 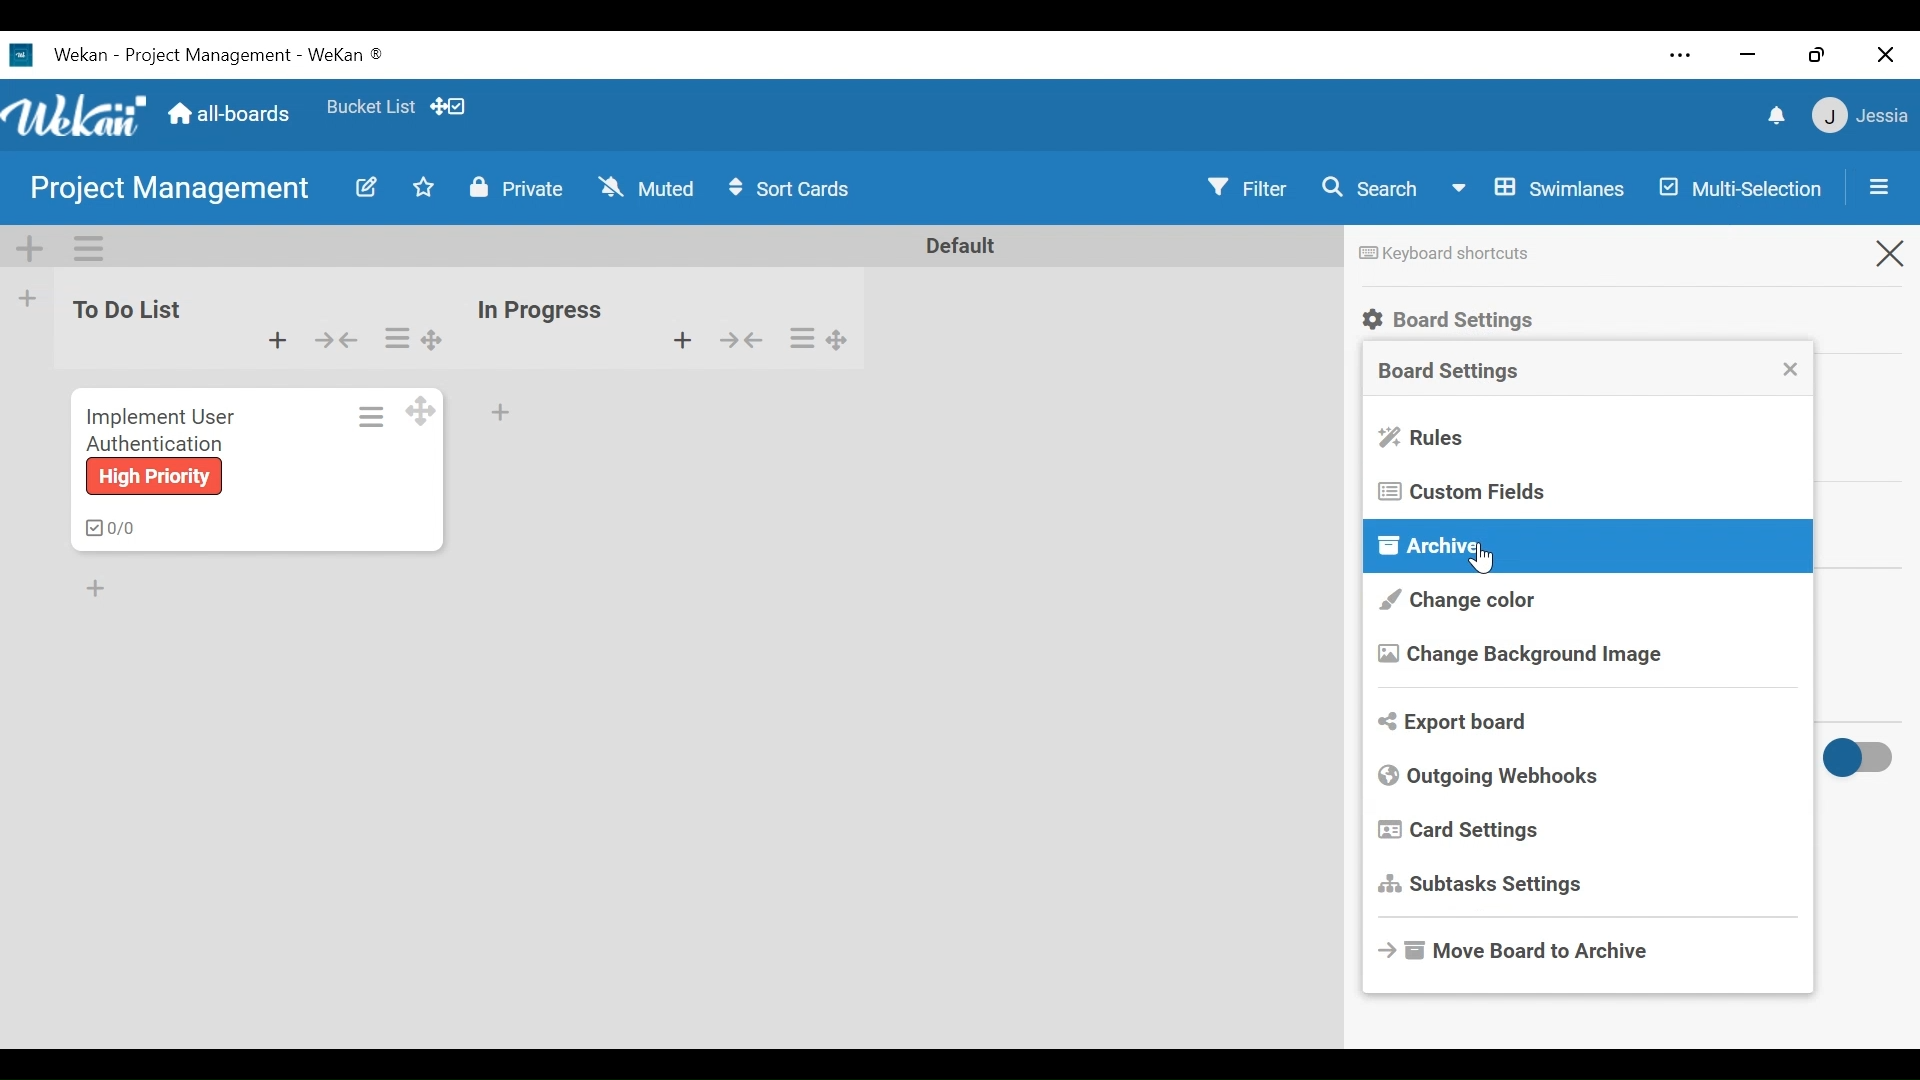 What do you see at coordinates (1251, 187) in the screenshot?
I see `Filter` at bounding box center [1251, 187].